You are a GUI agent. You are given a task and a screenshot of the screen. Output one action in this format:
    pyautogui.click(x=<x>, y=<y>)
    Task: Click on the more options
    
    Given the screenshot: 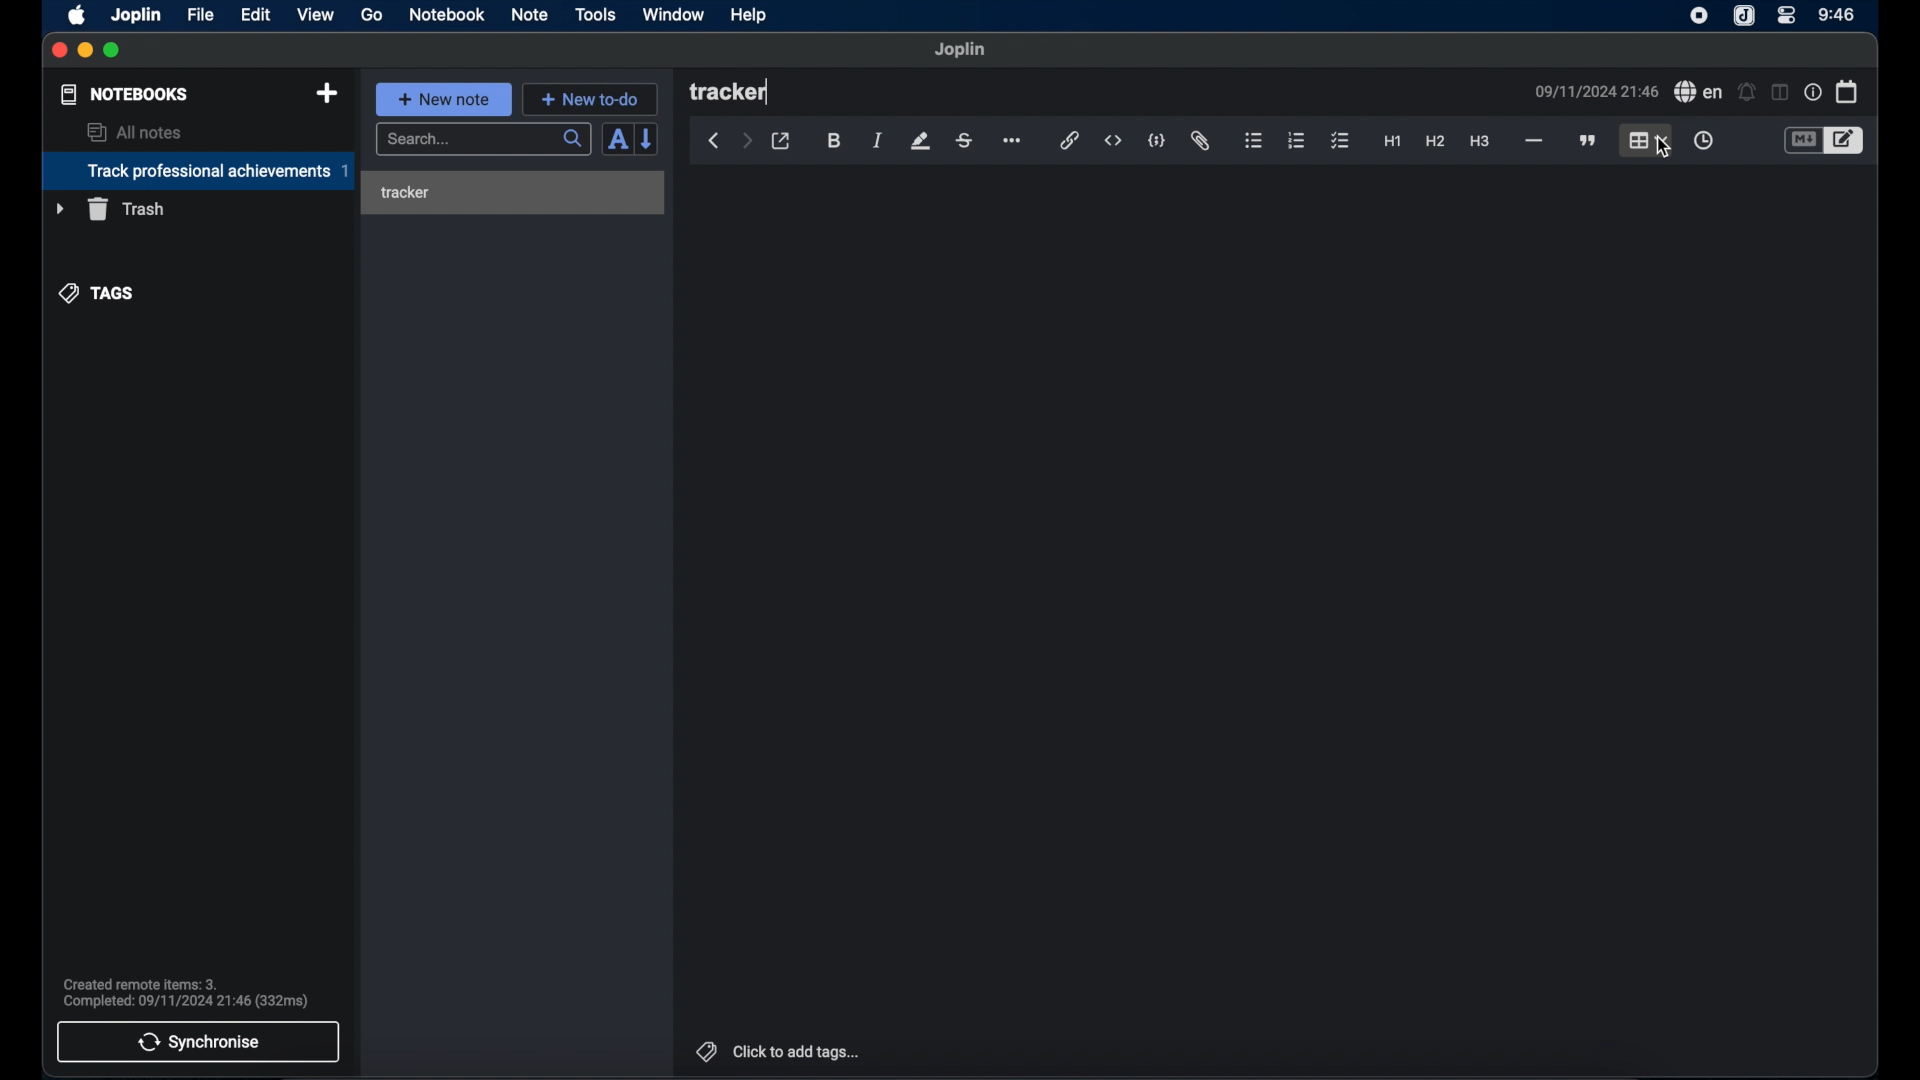 What is the action you would take?
    pyautogui.click(x=1014, y=141)
    